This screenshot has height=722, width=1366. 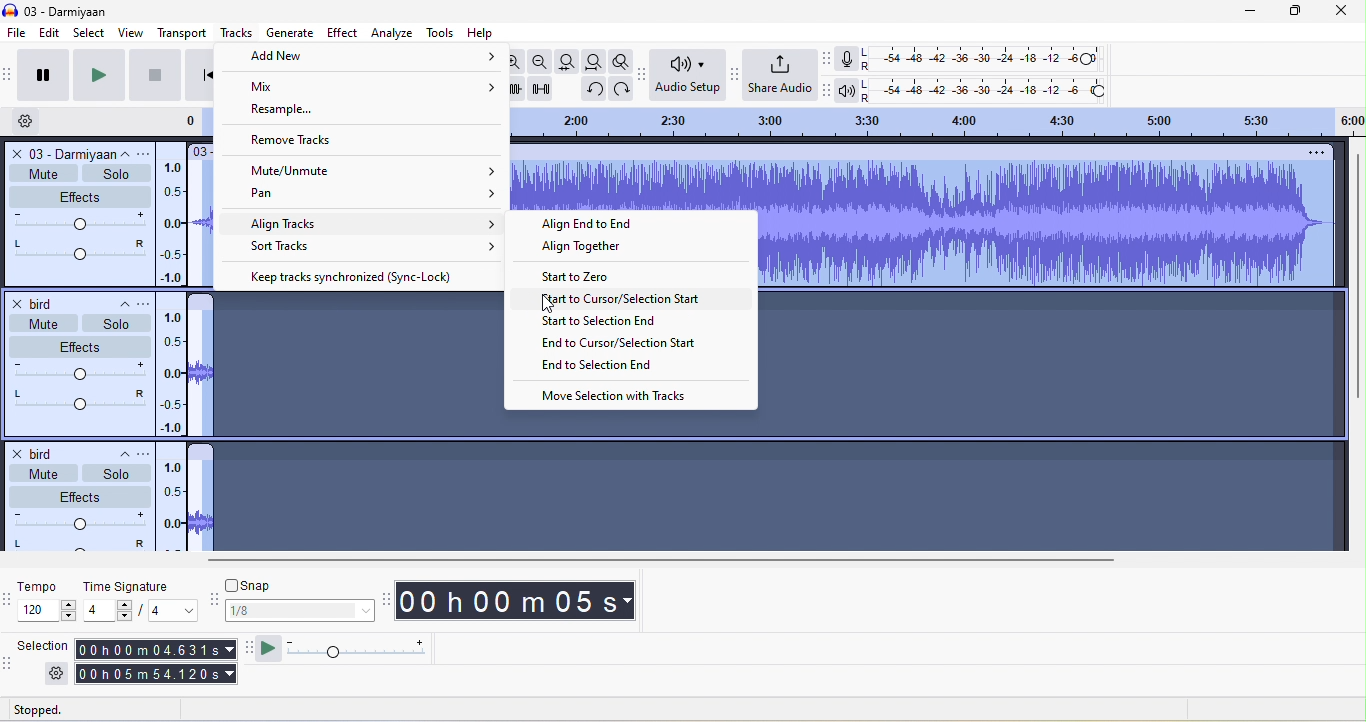 What do you see at coordinates (849, 89) in the screenshot?
I see `playback meter` at bounding box center [849, 89].